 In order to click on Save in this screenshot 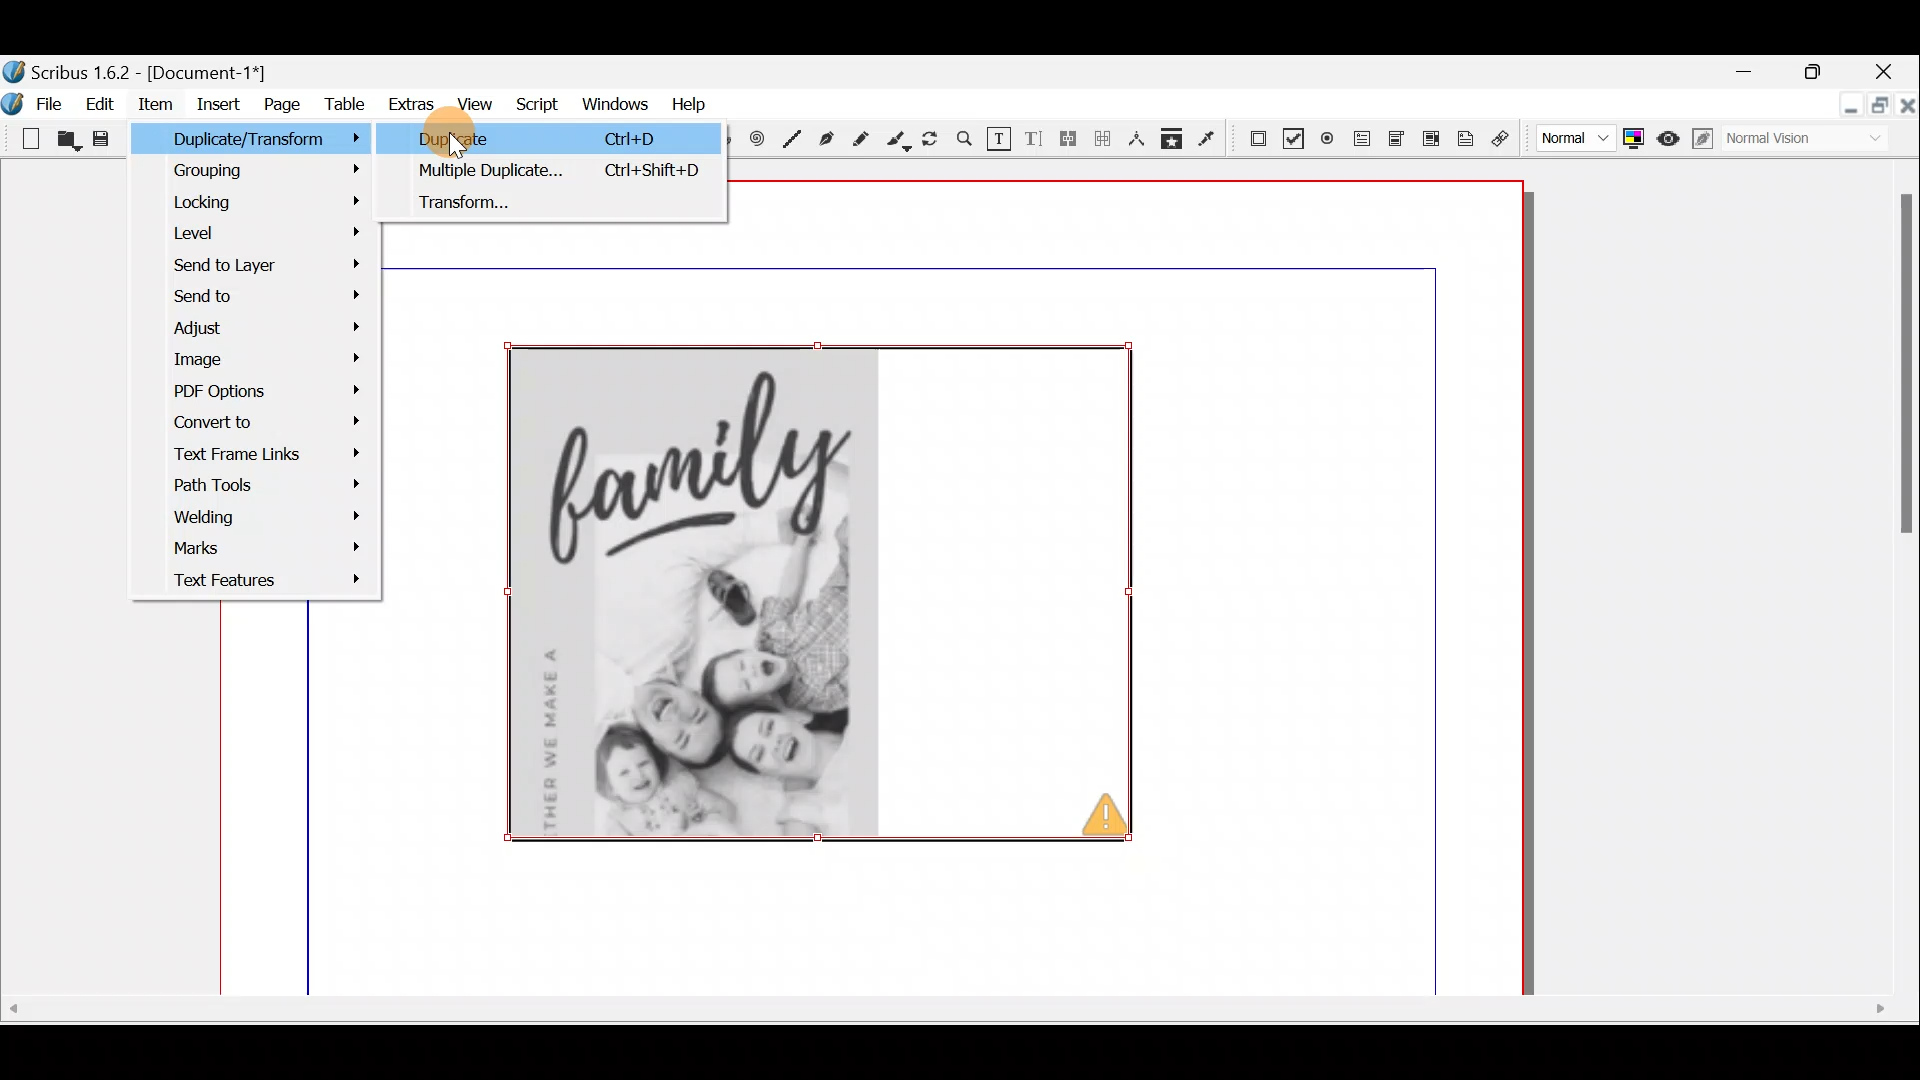, I will do `click(101, 140)`.